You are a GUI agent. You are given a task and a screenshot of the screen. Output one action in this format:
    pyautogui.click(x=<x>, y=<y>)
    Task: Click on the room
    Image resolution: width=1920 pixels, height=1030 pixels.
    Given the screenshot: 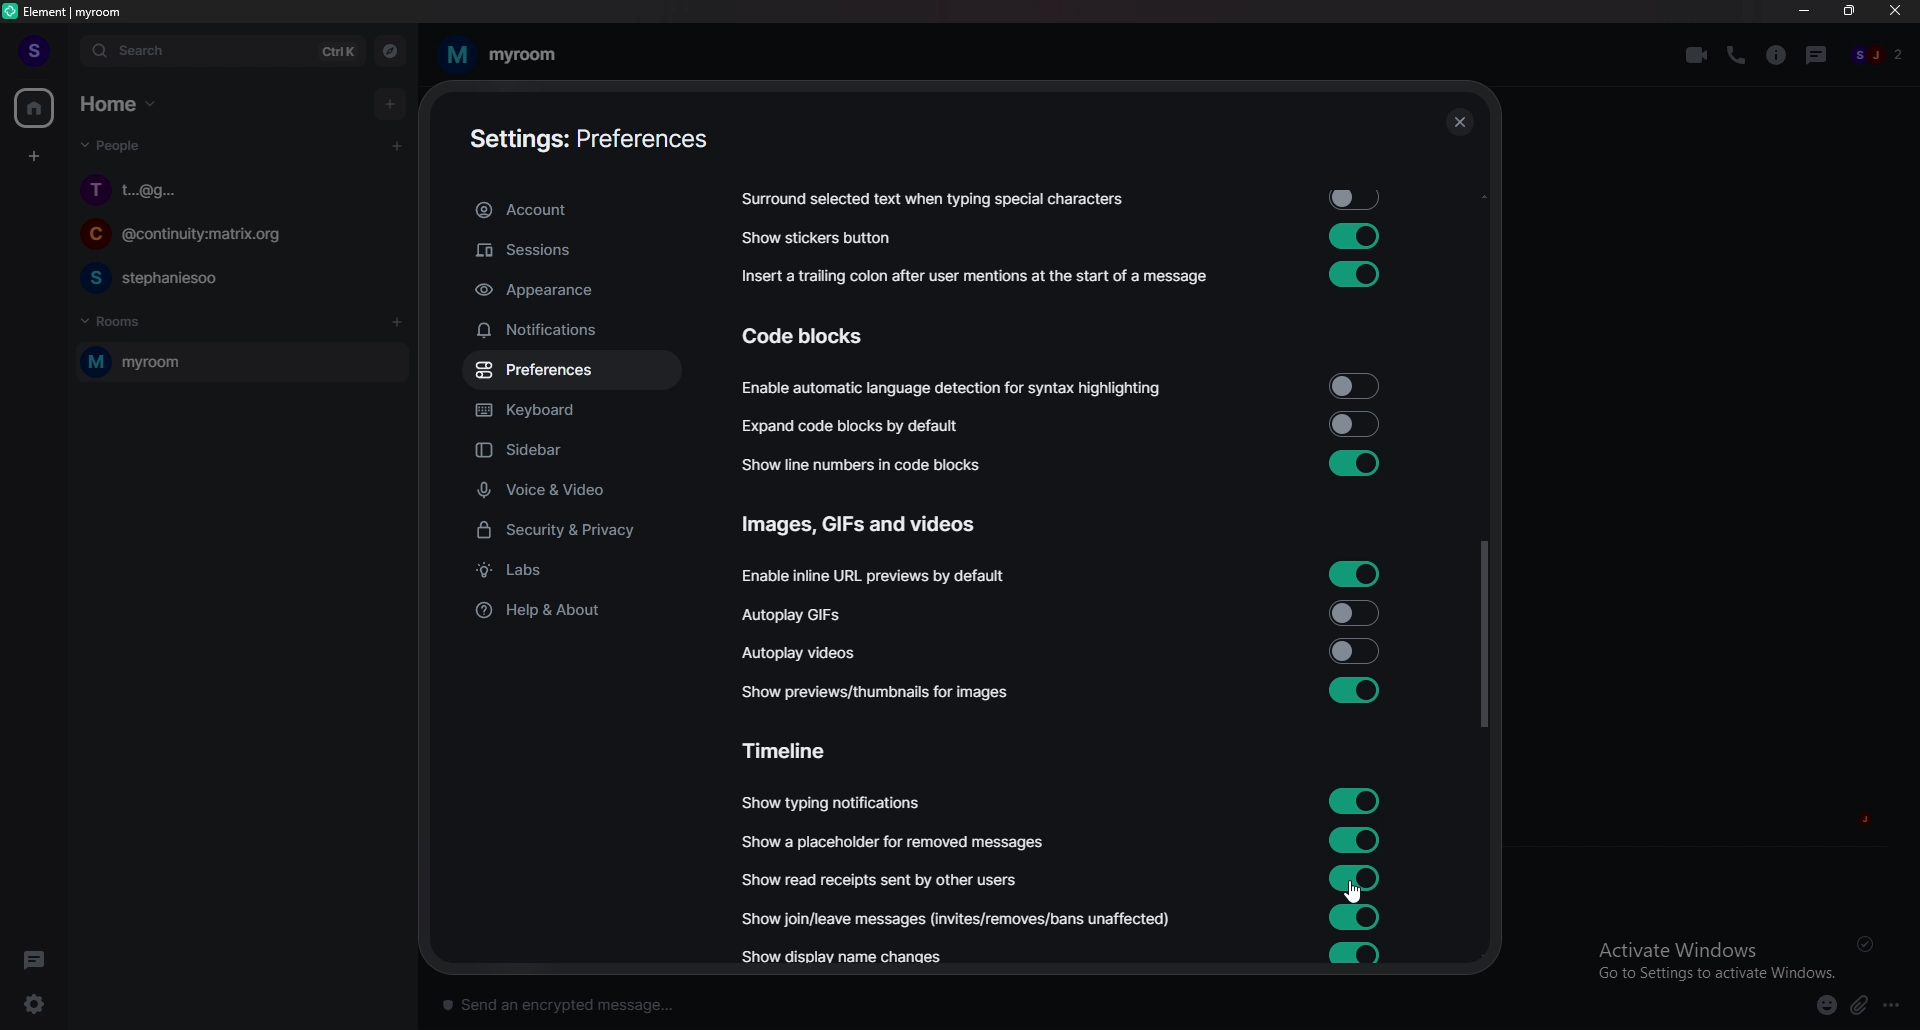 What is the action you would take?
    pyautogui.click(x=499, y=55)
    